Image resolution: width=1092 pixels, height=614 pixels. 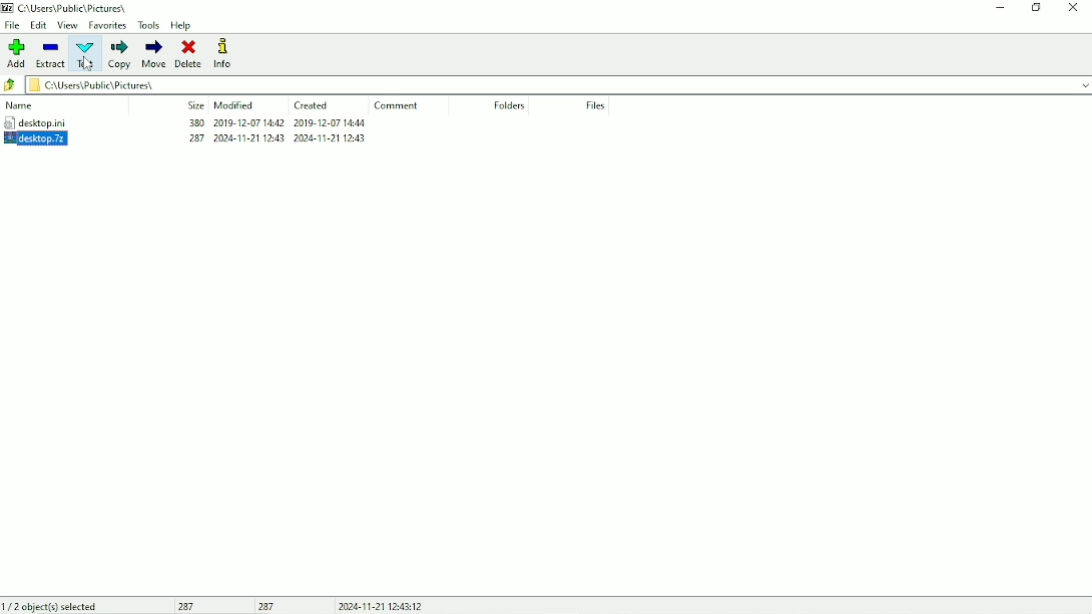 What do you see at coordinates (222, 53) in the screenshot?
I see `Info` at bounding box center [222, 53].